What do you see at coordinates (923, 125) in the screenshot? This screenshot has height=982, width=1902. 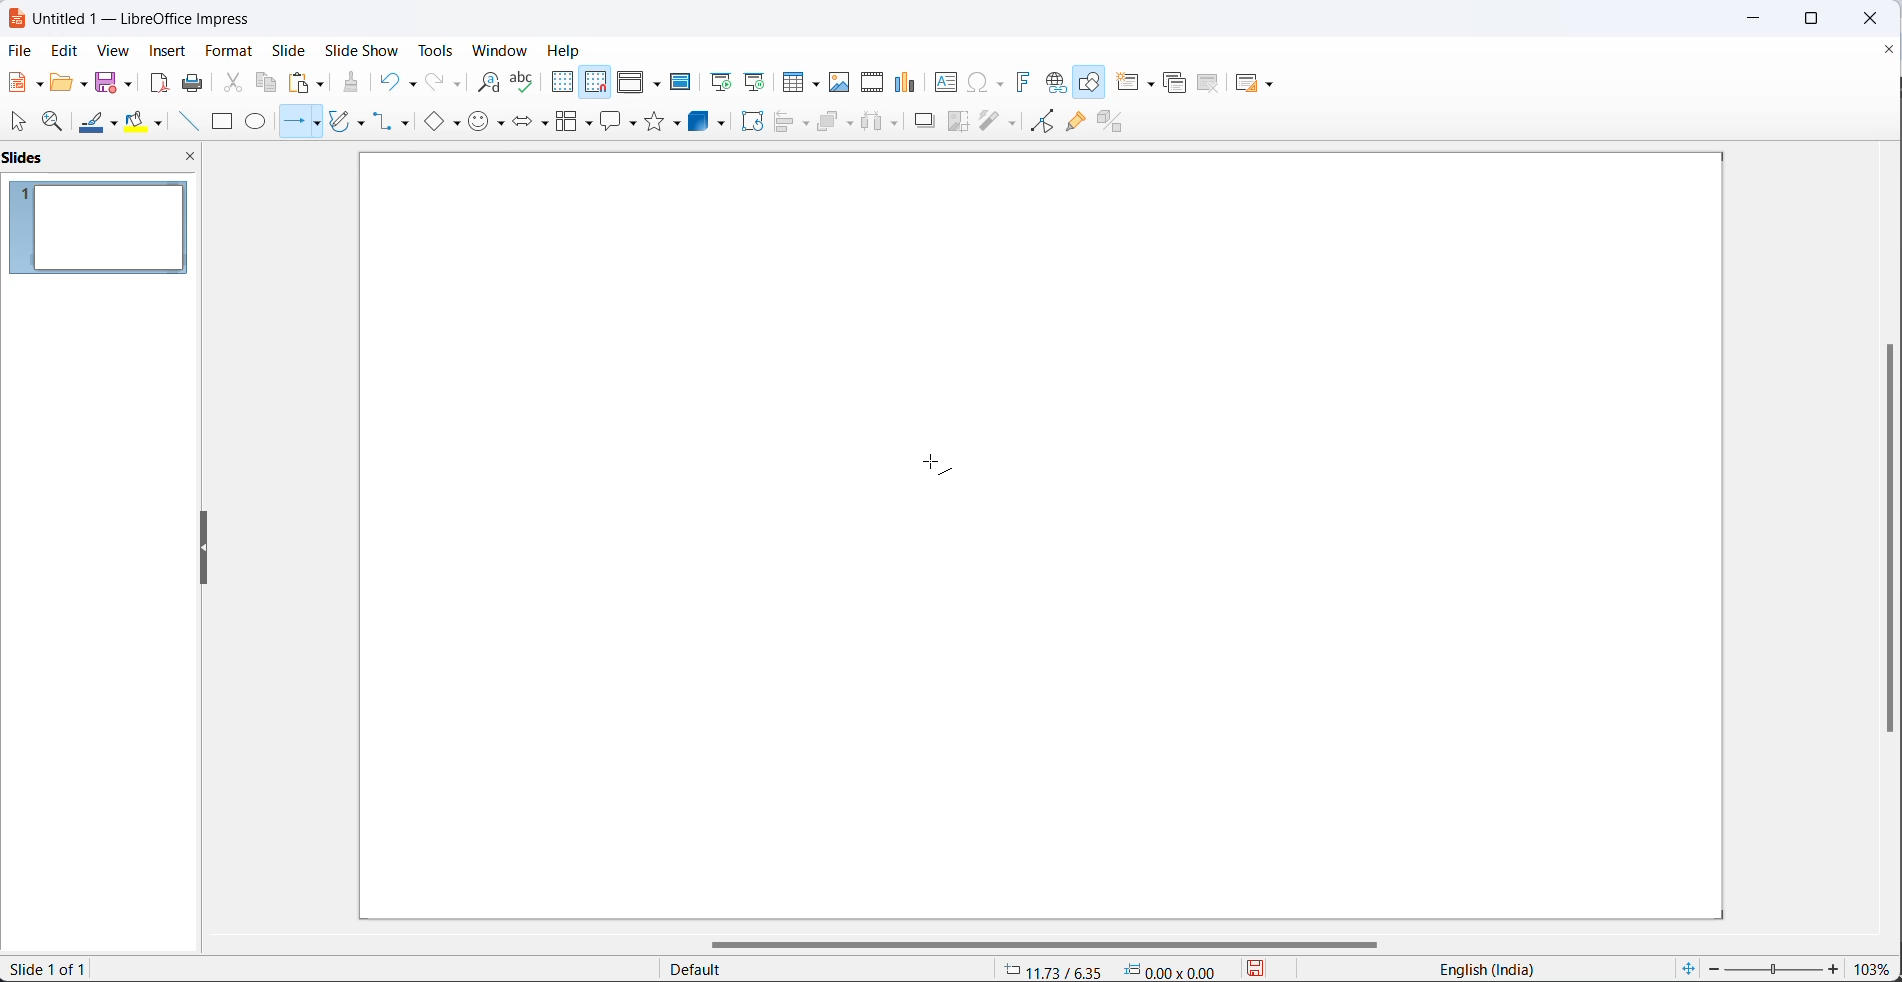 I see `shadow` at bounding box center [923, 125].